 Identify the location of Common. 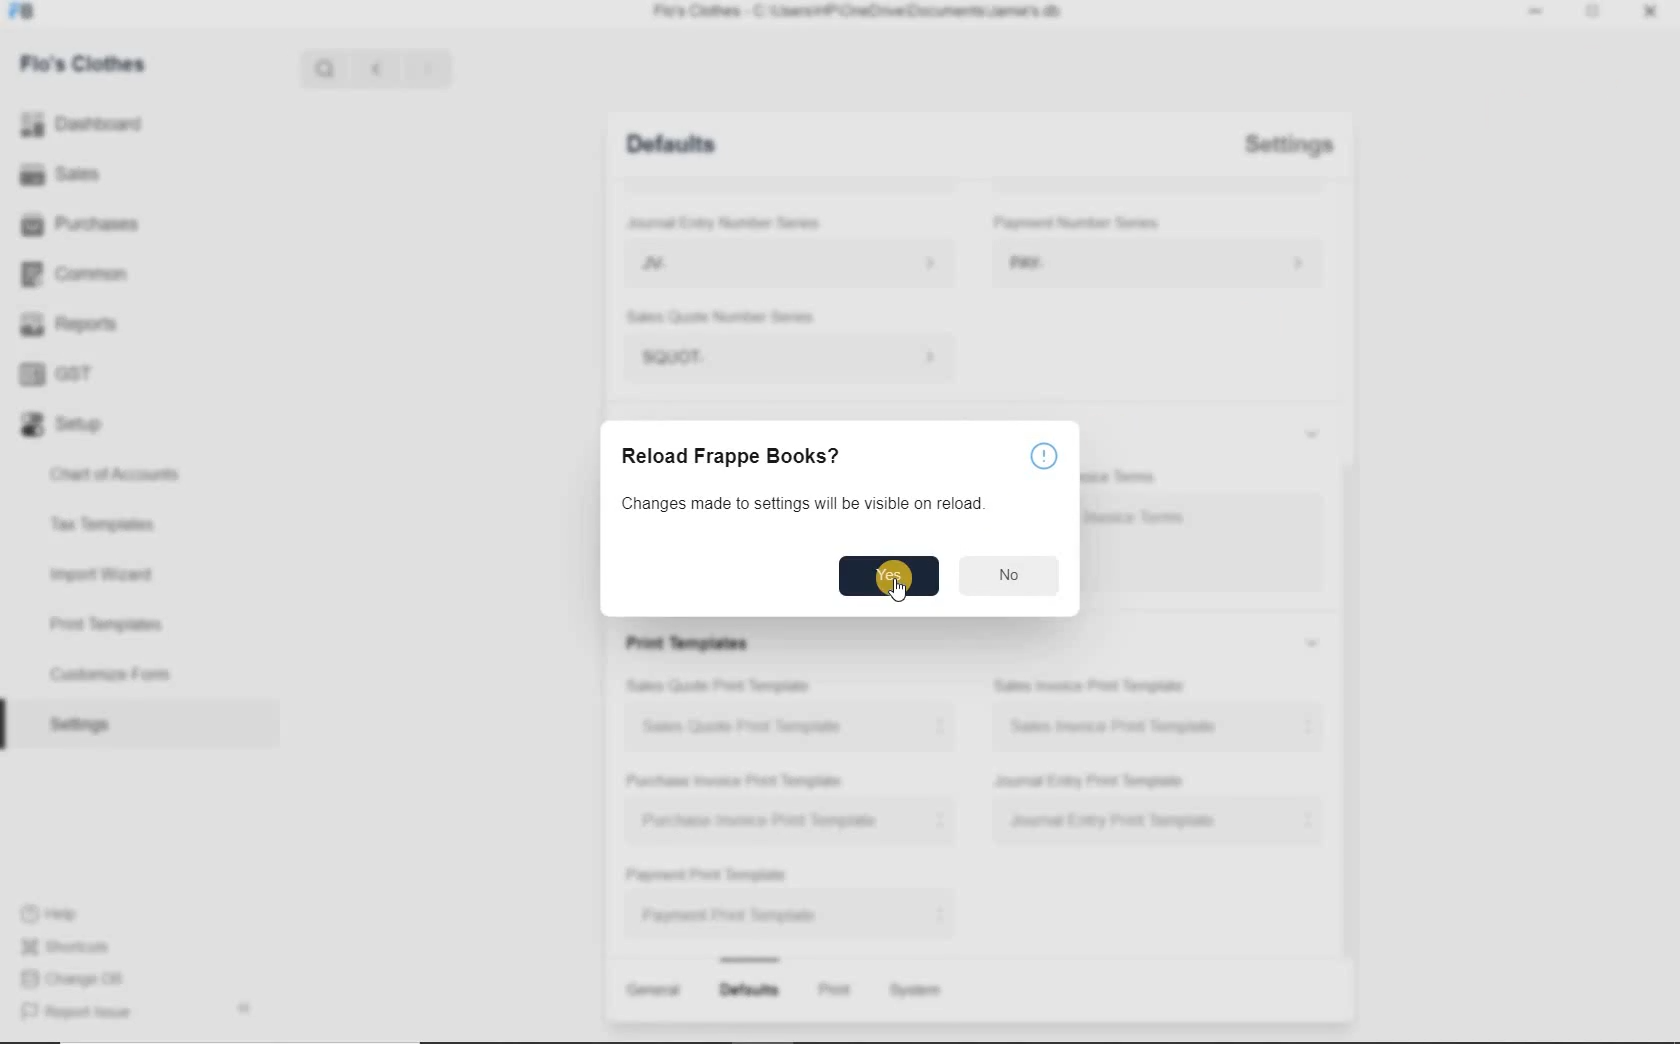
(79, 275).